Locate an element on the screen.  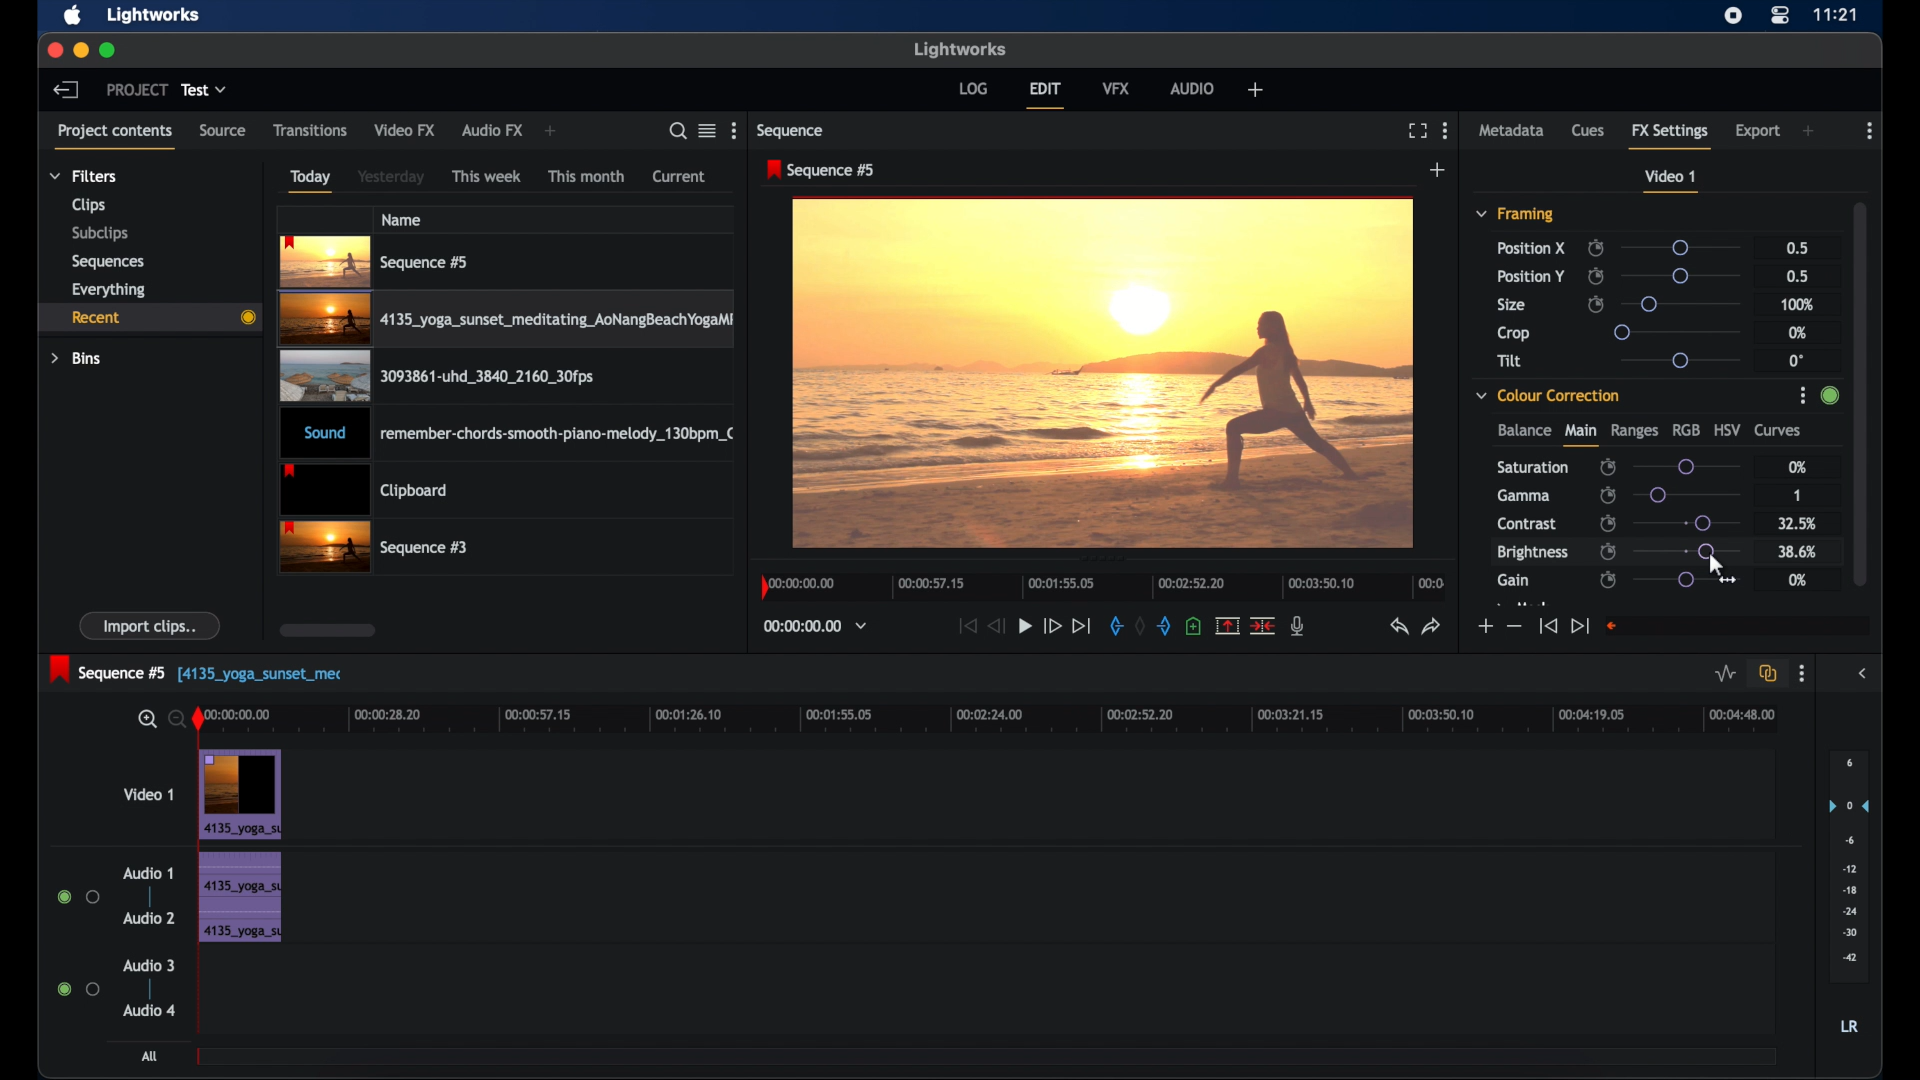
100% is located at coordinates (1798, 306).